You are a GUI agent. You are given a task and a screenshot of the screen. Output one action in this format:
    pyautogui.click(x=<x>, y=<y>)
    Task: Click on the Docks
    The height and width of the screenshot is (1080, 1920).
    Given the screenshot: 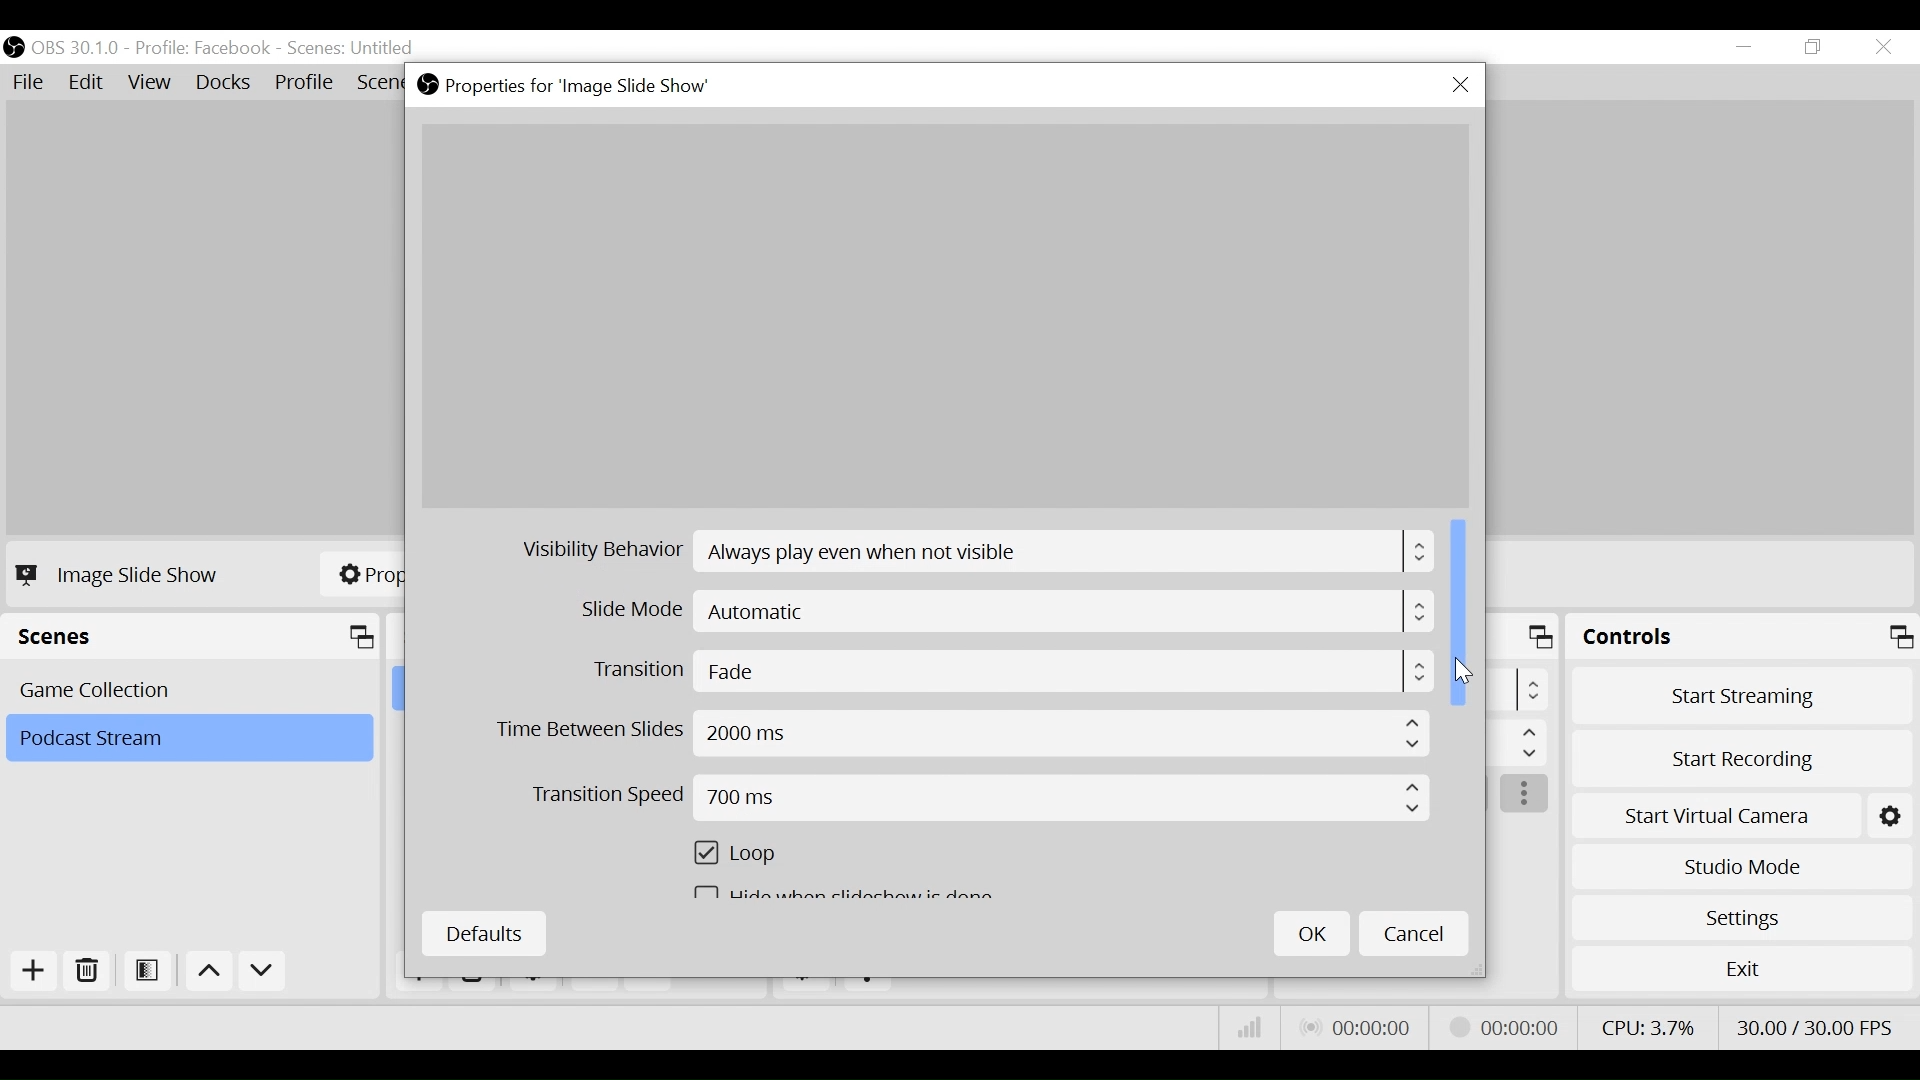 What is the action you would take?
    pyautogui.click(x=225, y=84)
    